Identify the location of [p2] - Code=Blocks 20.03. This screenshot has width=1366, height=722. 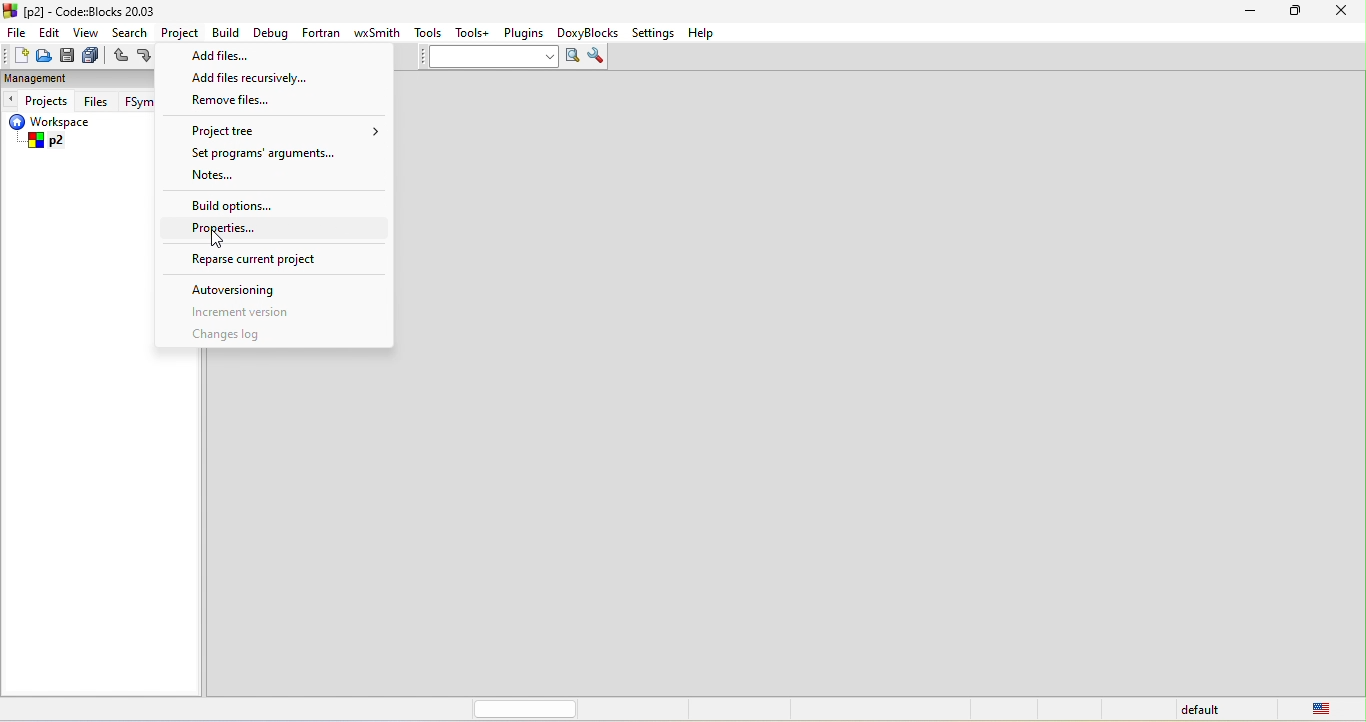
(88, 12).